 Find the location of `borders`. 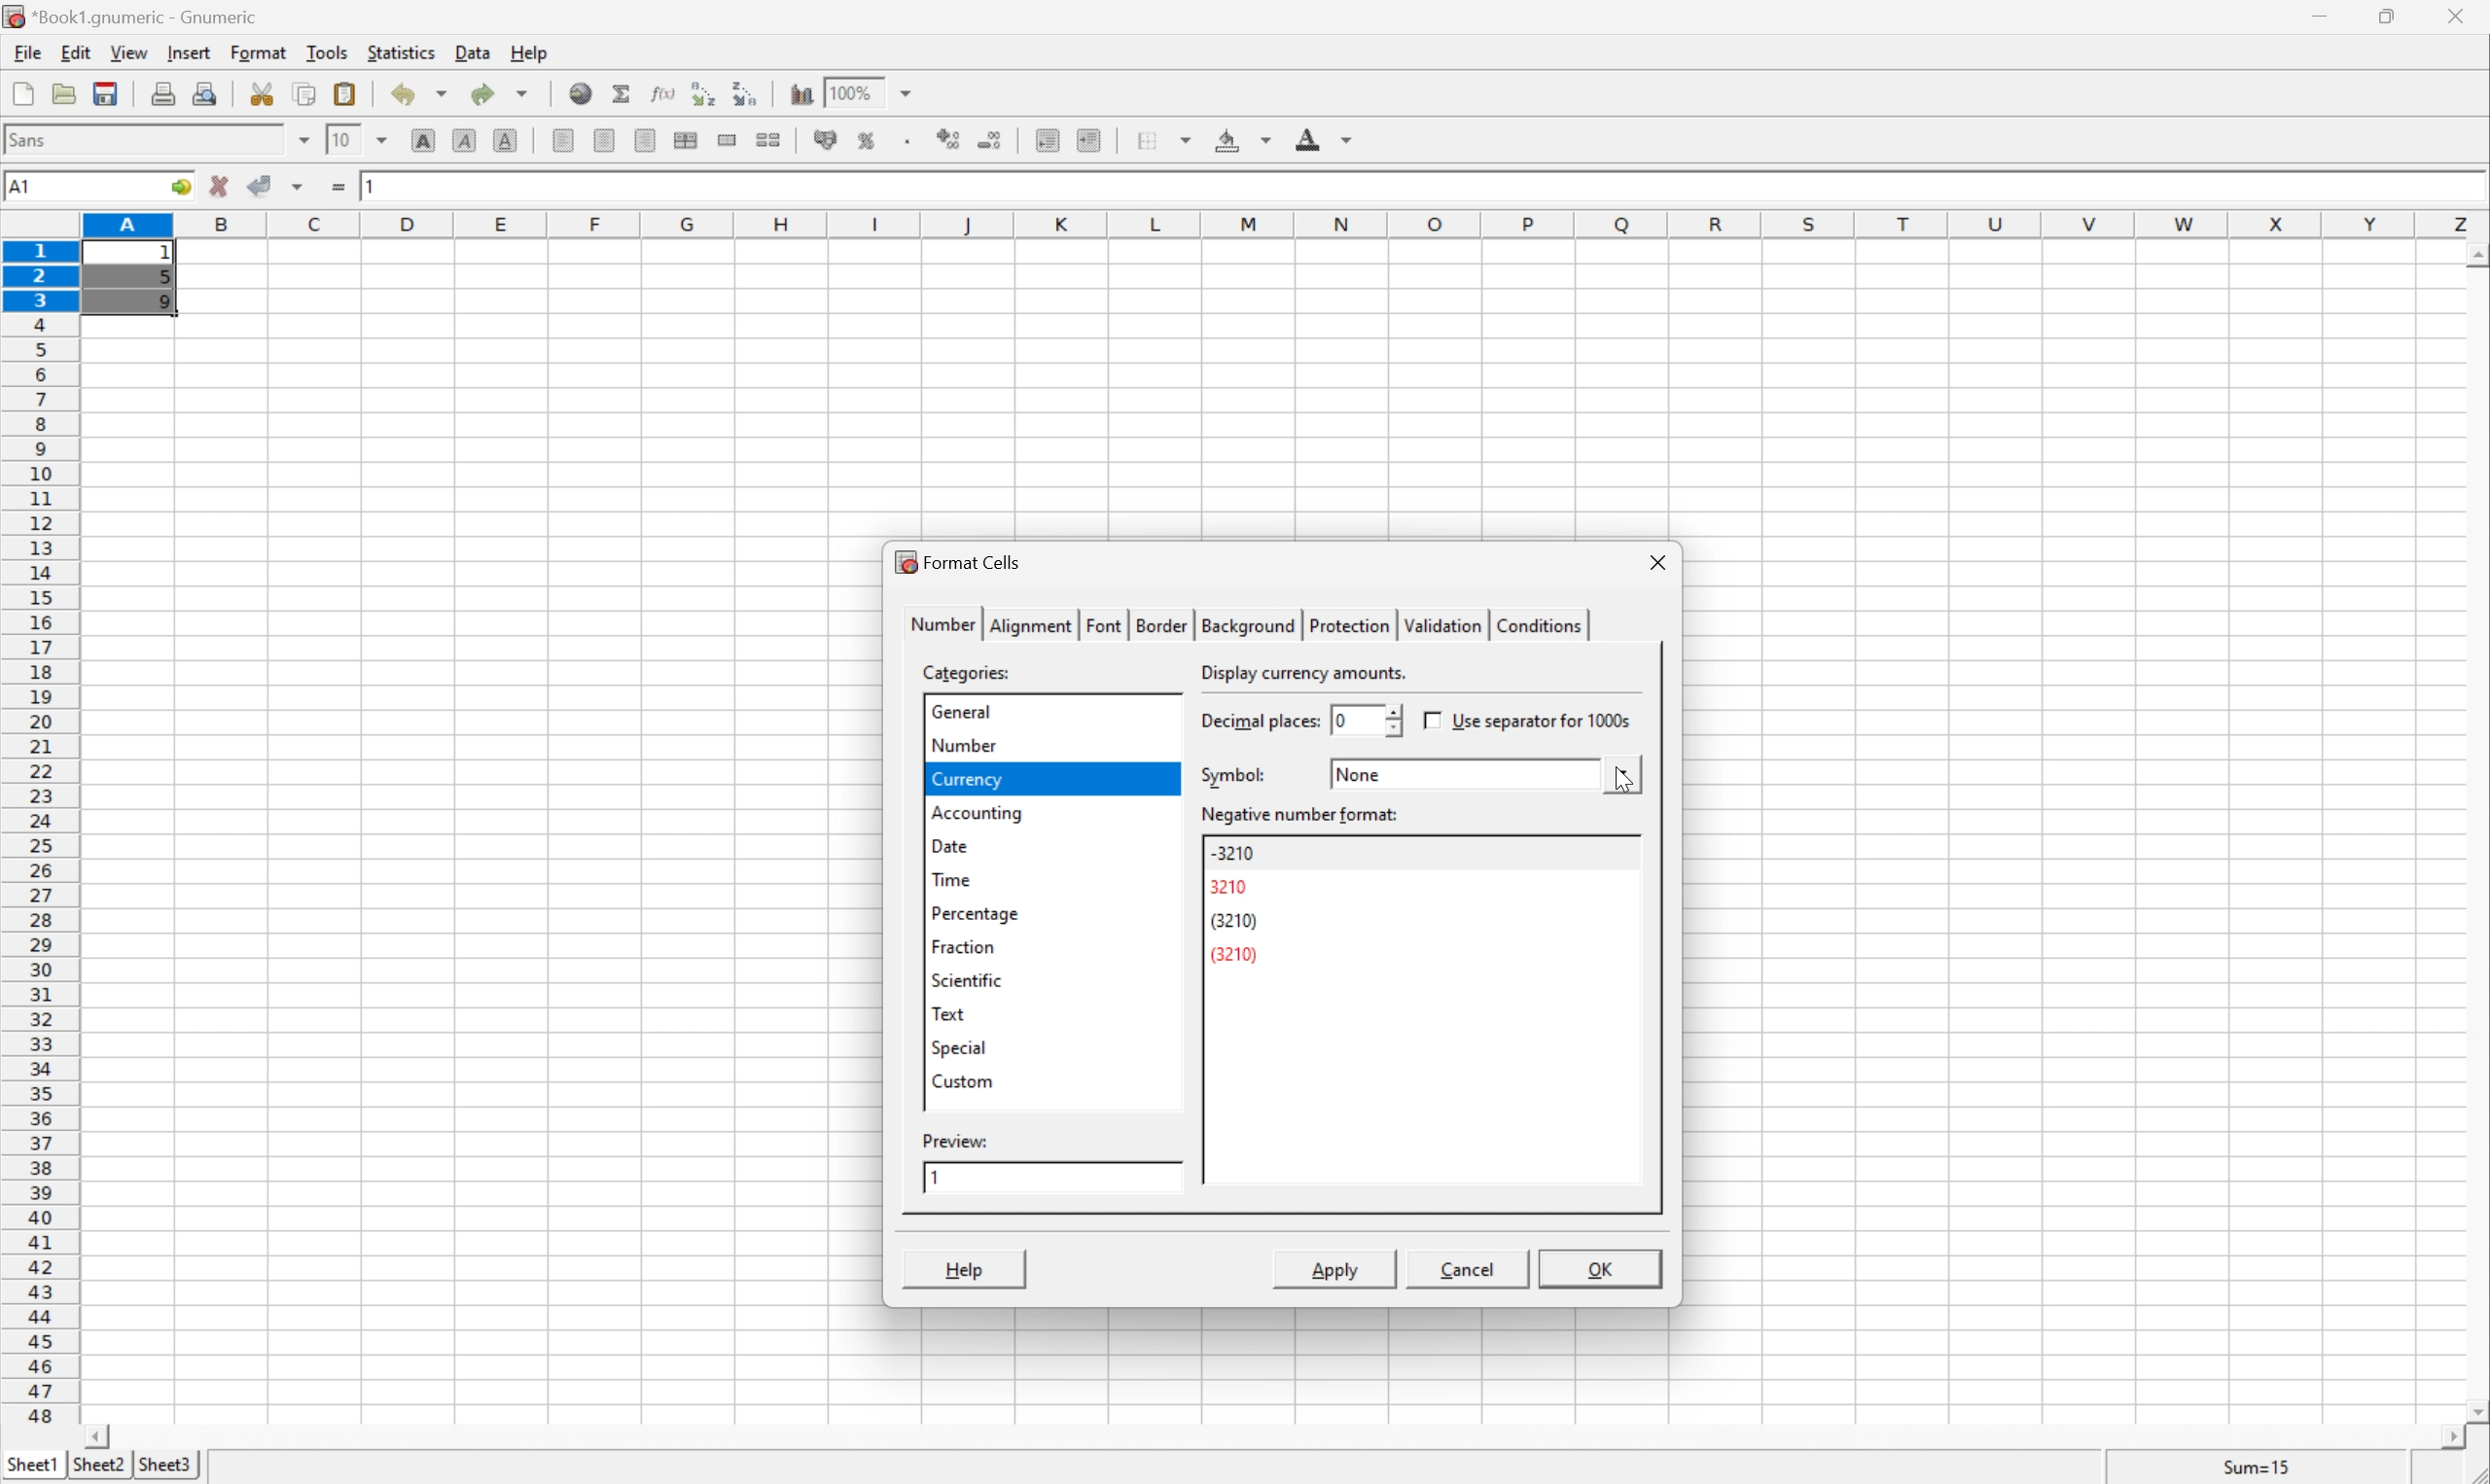

borders is located at coordinates (1161, 140).